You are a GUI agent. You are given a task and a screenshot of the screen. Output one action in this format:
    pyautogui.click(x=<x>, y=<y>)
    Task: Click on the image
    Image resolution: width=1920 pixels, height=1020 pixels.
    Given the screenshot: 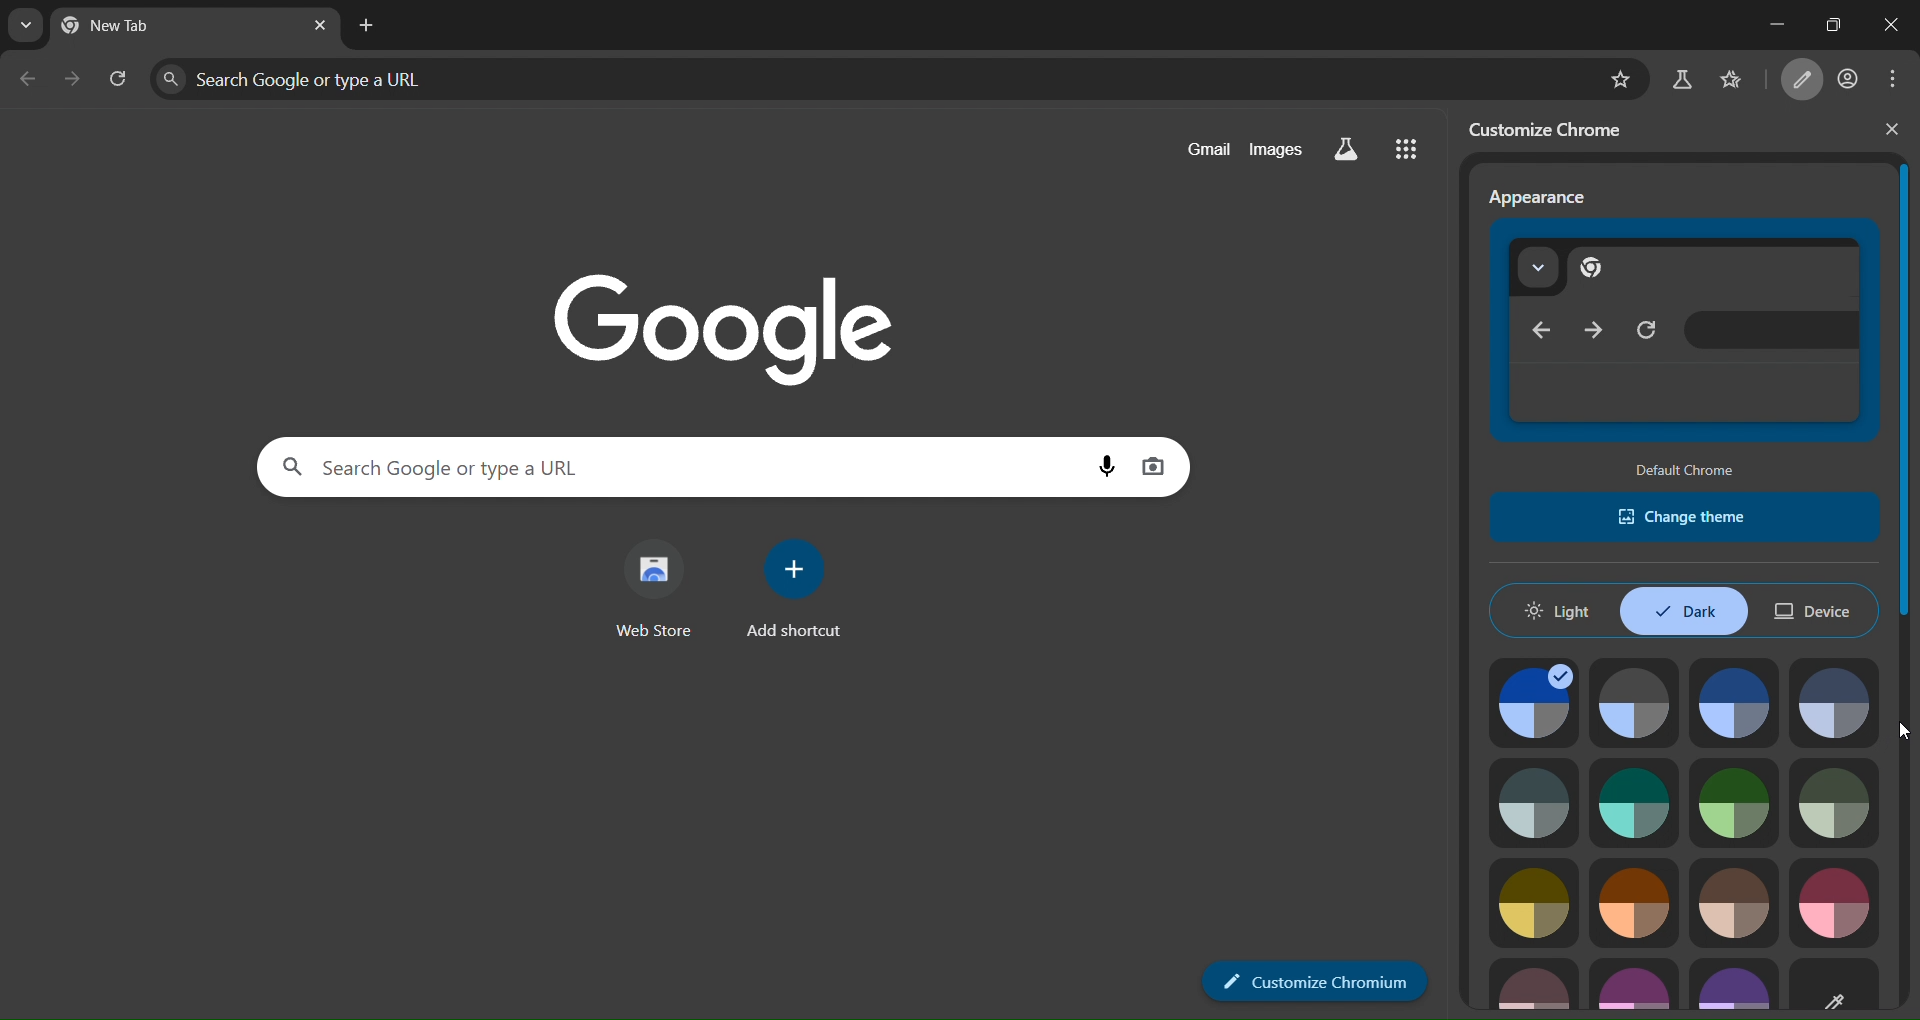 What is the action you would take?
    pyautogui.click(x=1638, y=801)
    